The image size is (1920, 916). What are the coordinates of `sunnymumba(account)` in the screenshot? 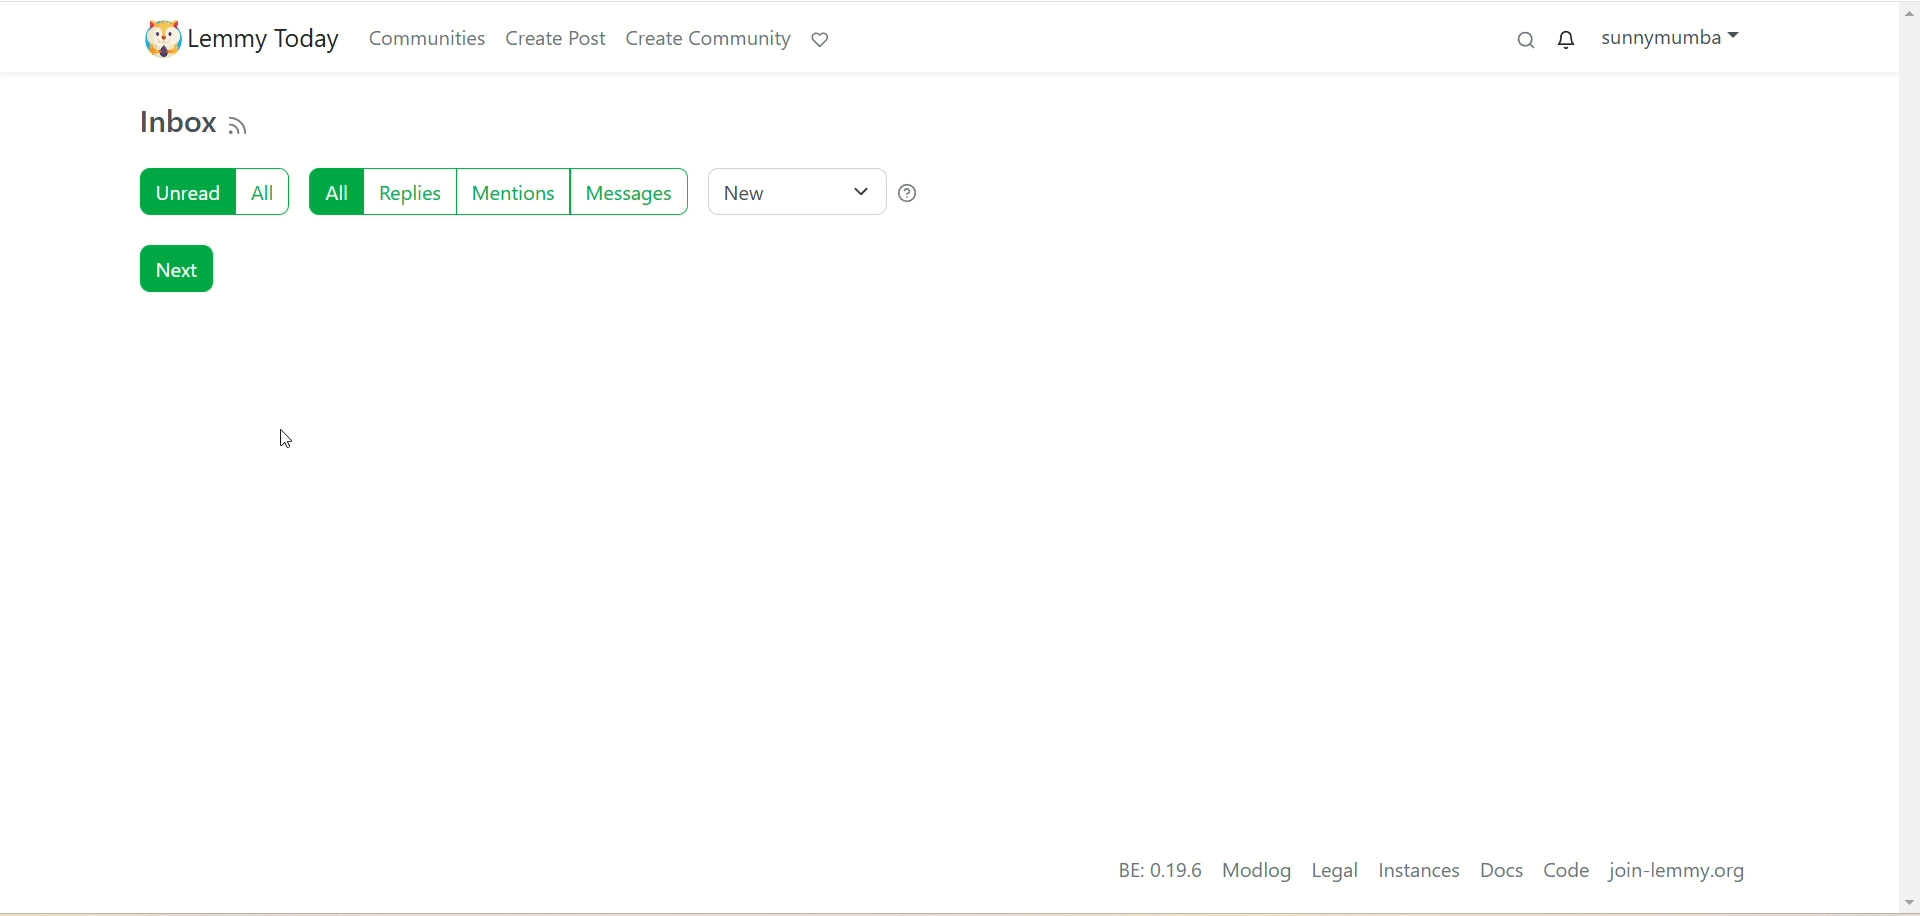 It's located at (1676, 41).